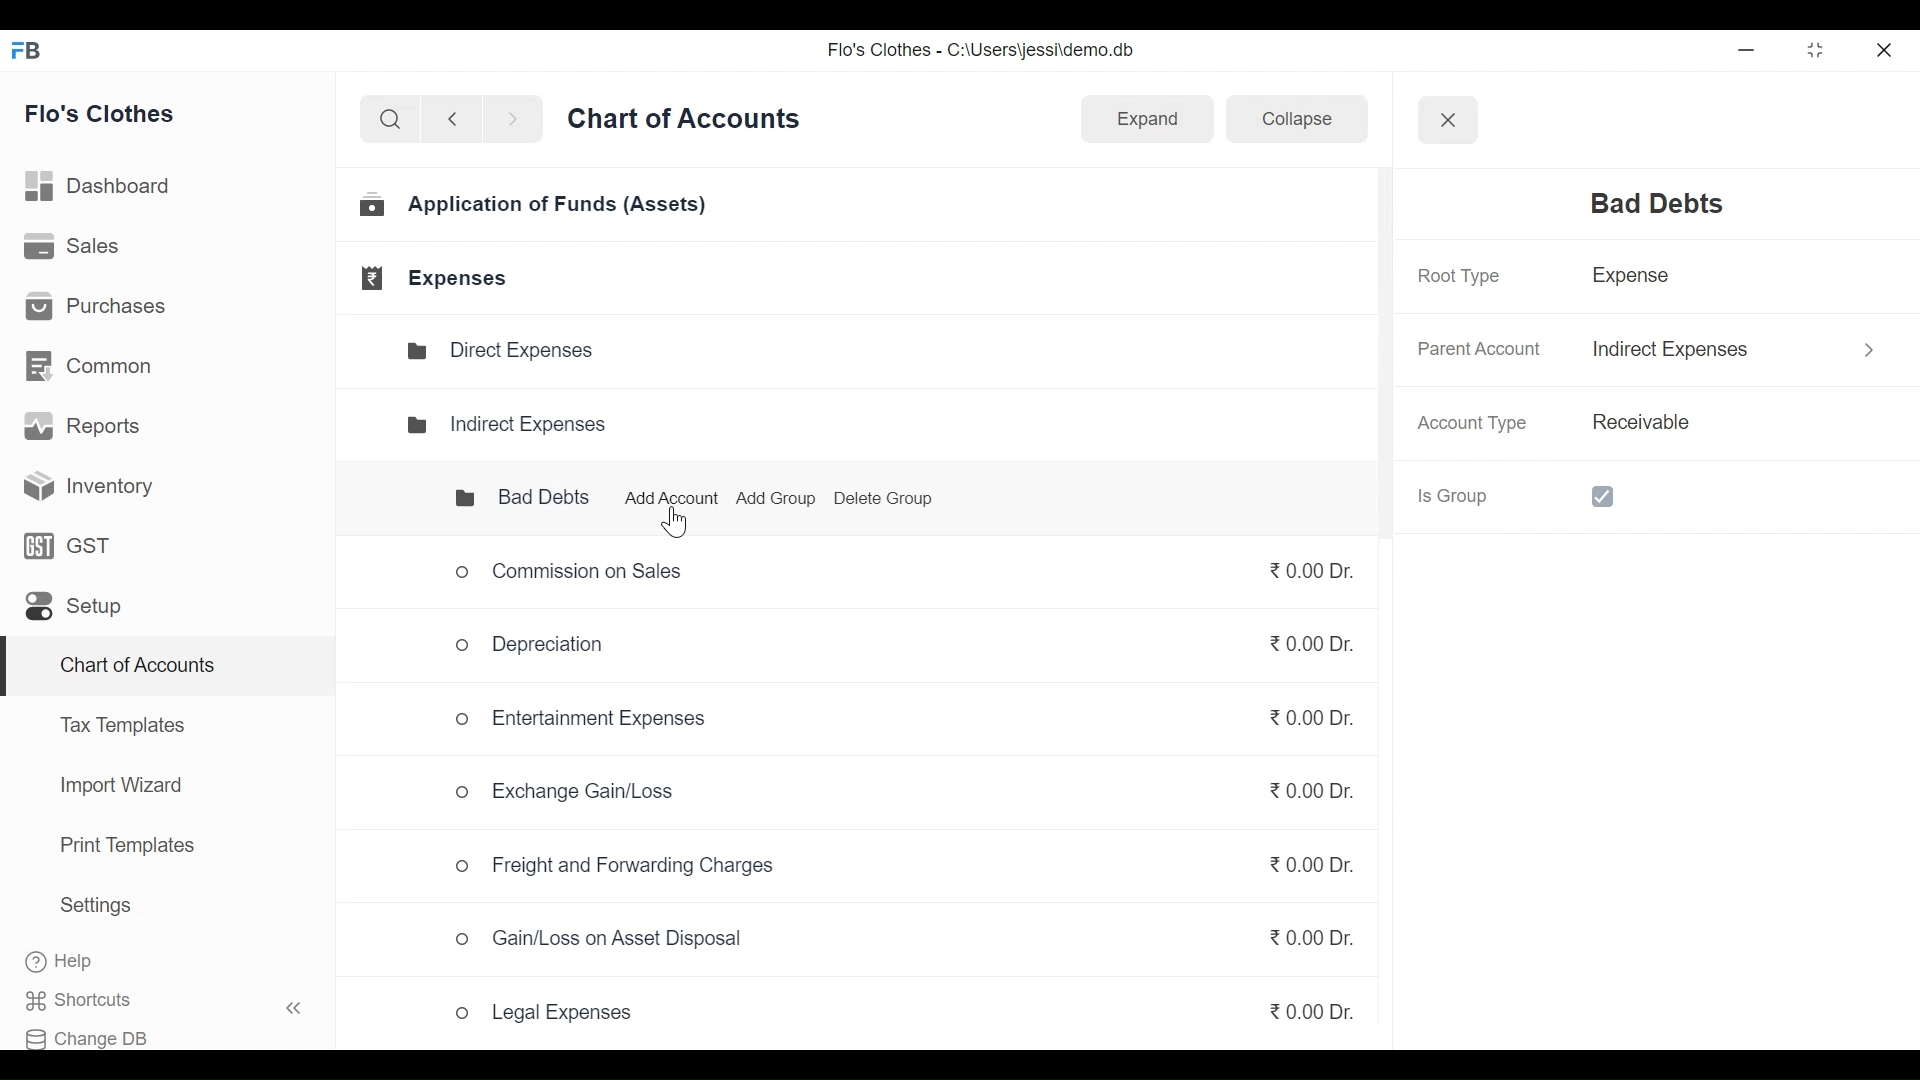 This screenshot has height=1080, width=1920. Describe the element at coordinates (1306, 725) in the screenshot. I see `₹0.00 Dr.` at that location.